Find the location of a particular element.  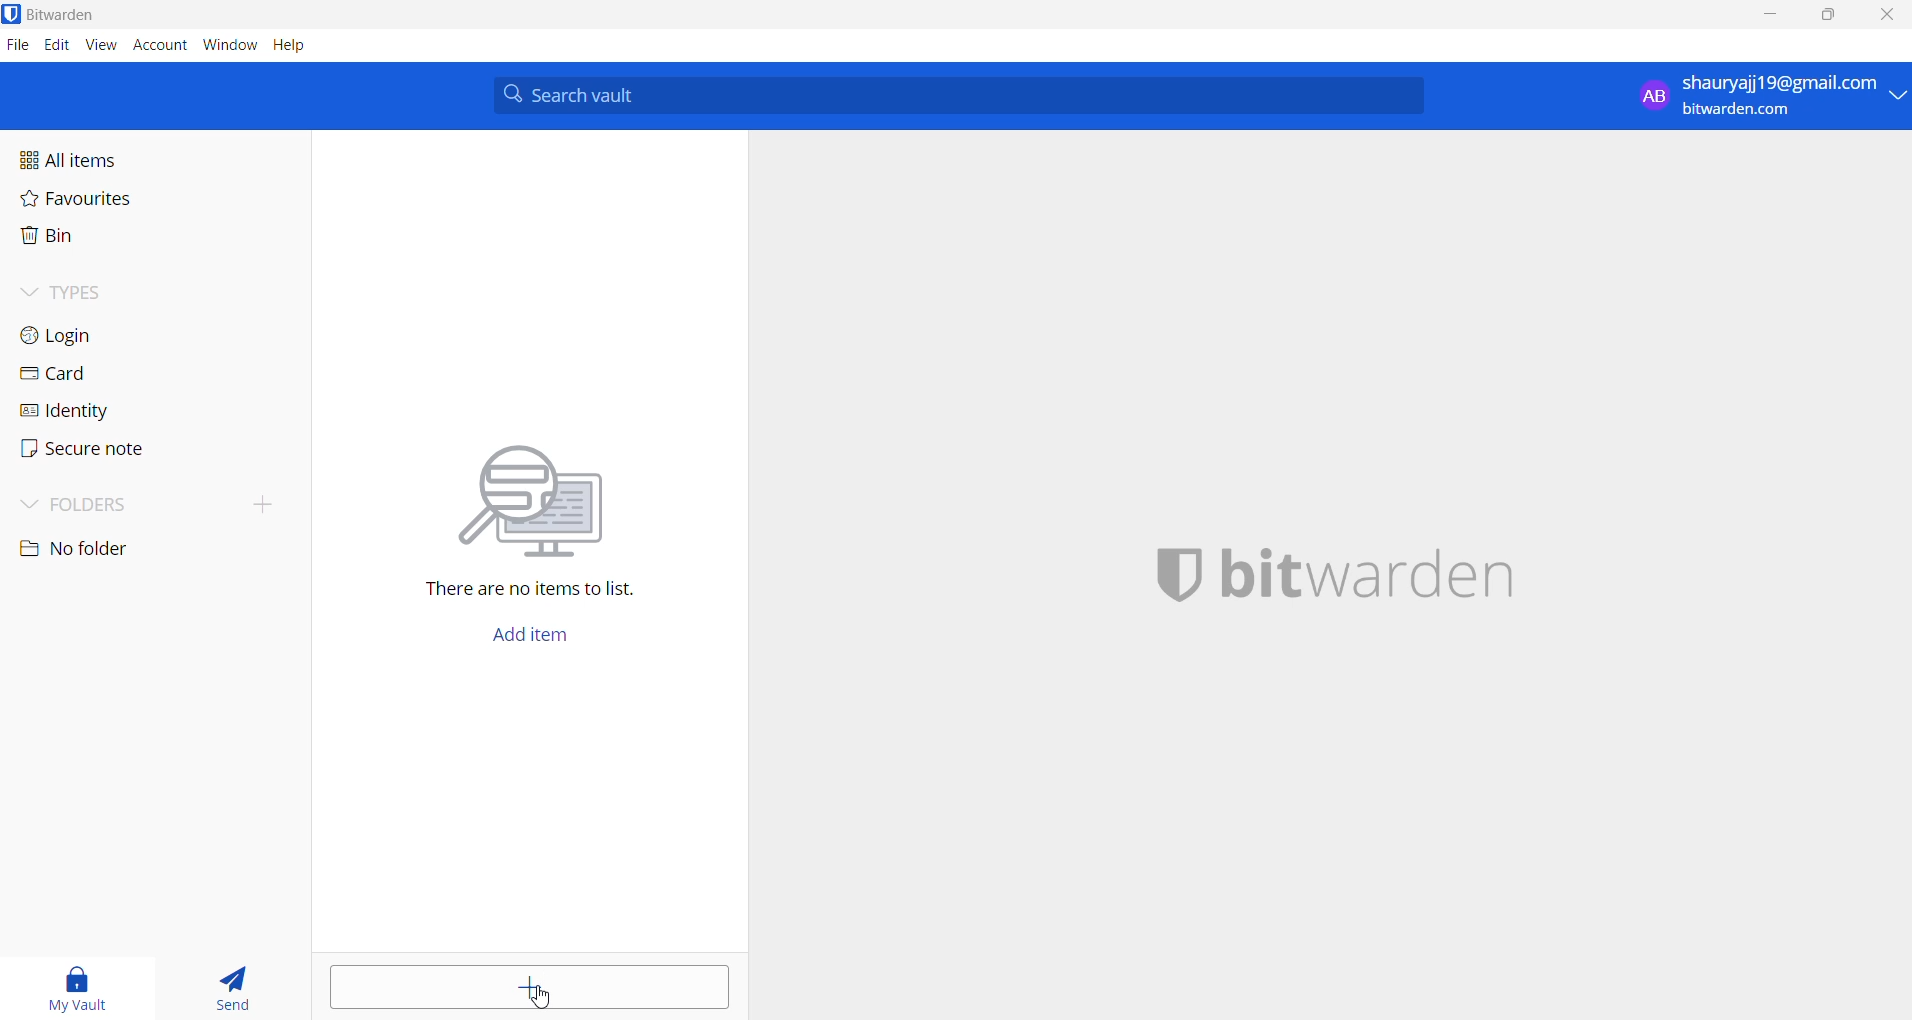

send is located at coordinates (234, 990).